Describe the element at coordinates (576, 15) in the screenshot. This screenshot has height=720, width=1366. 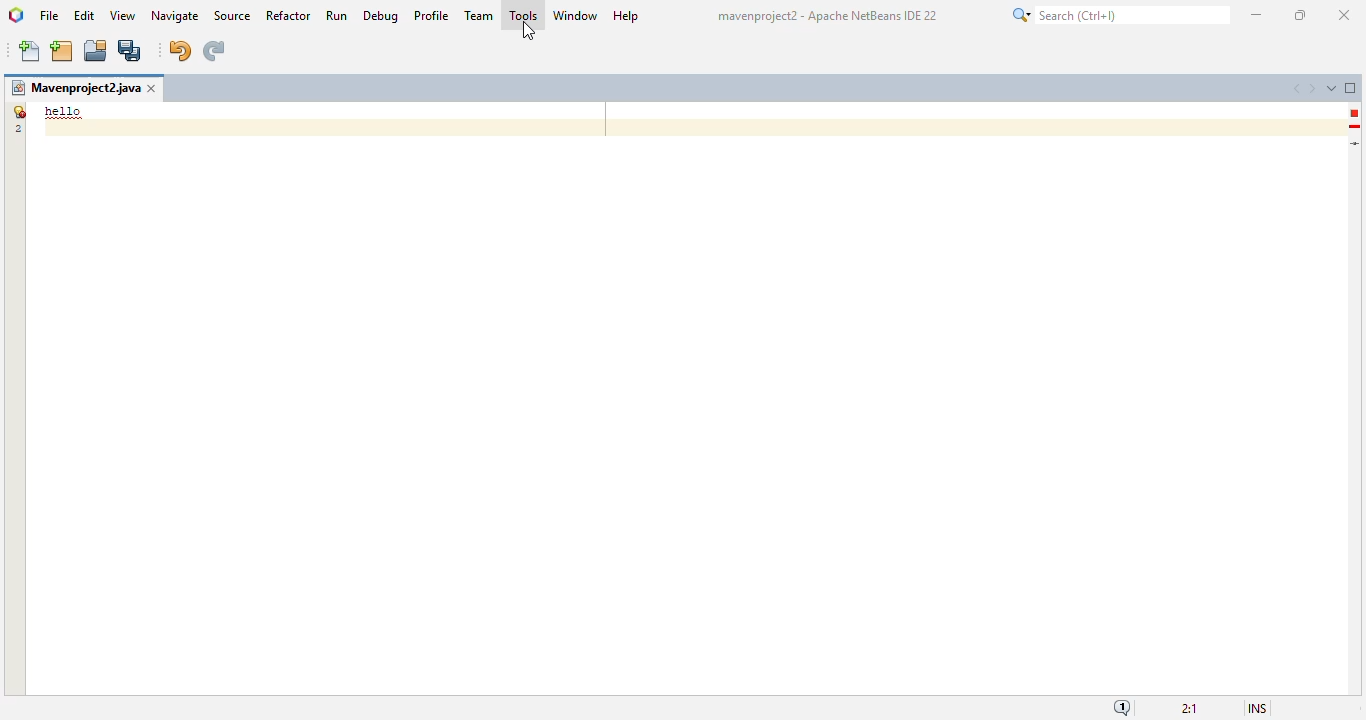
I see `window` at that location.